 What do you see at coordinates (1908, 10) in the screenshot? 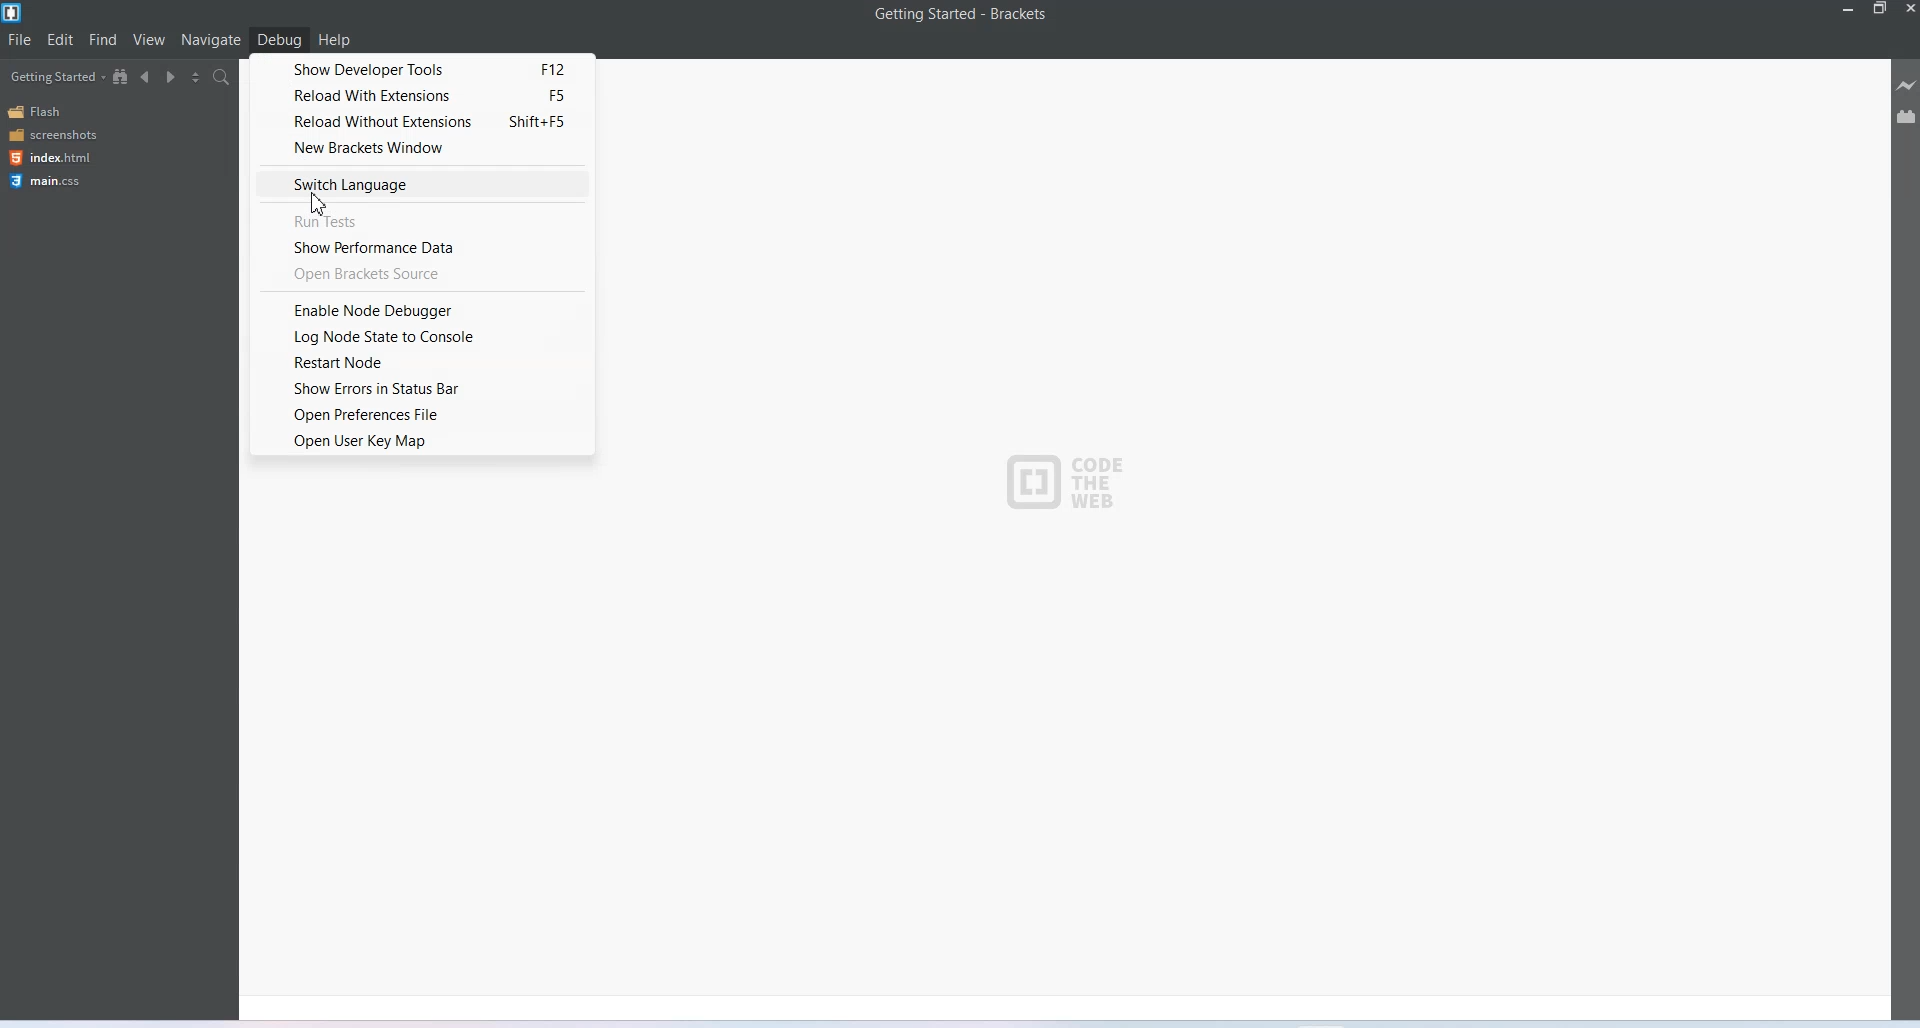
I see `Close` at bounding box center [1908, 10].